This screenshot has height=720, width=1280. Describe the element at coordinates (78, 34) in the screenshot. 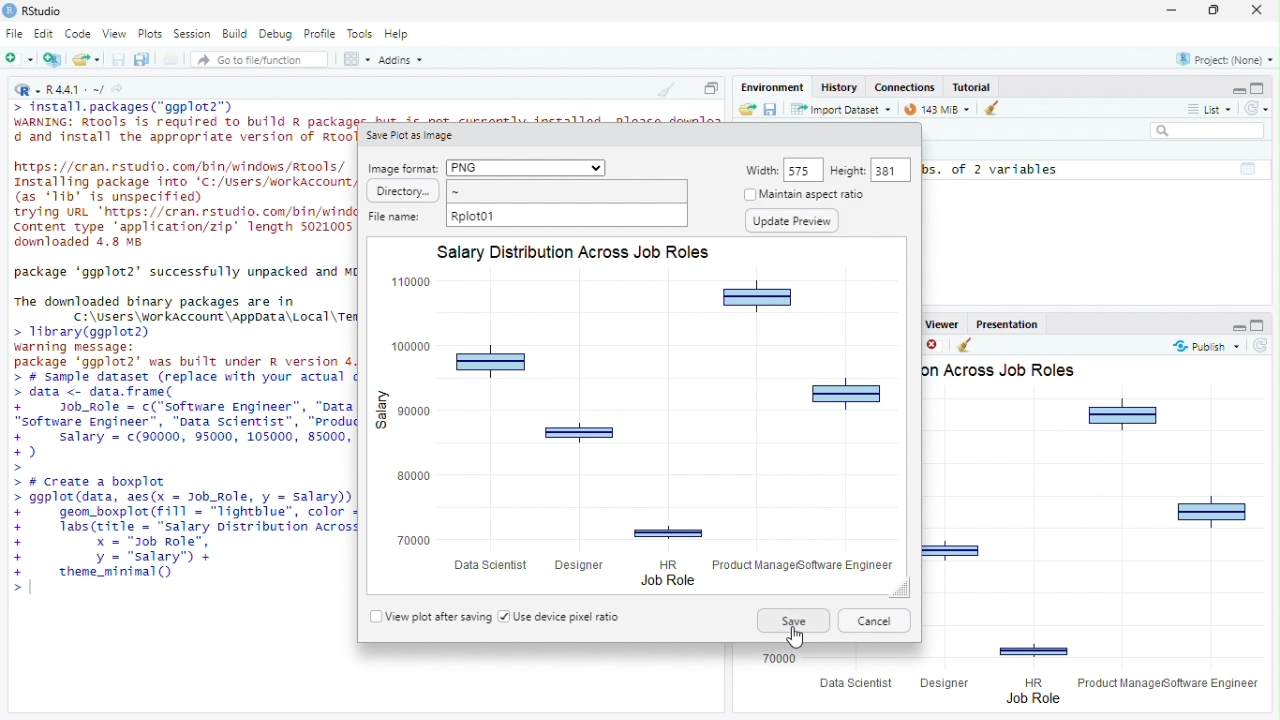

I see `Code` at that location.